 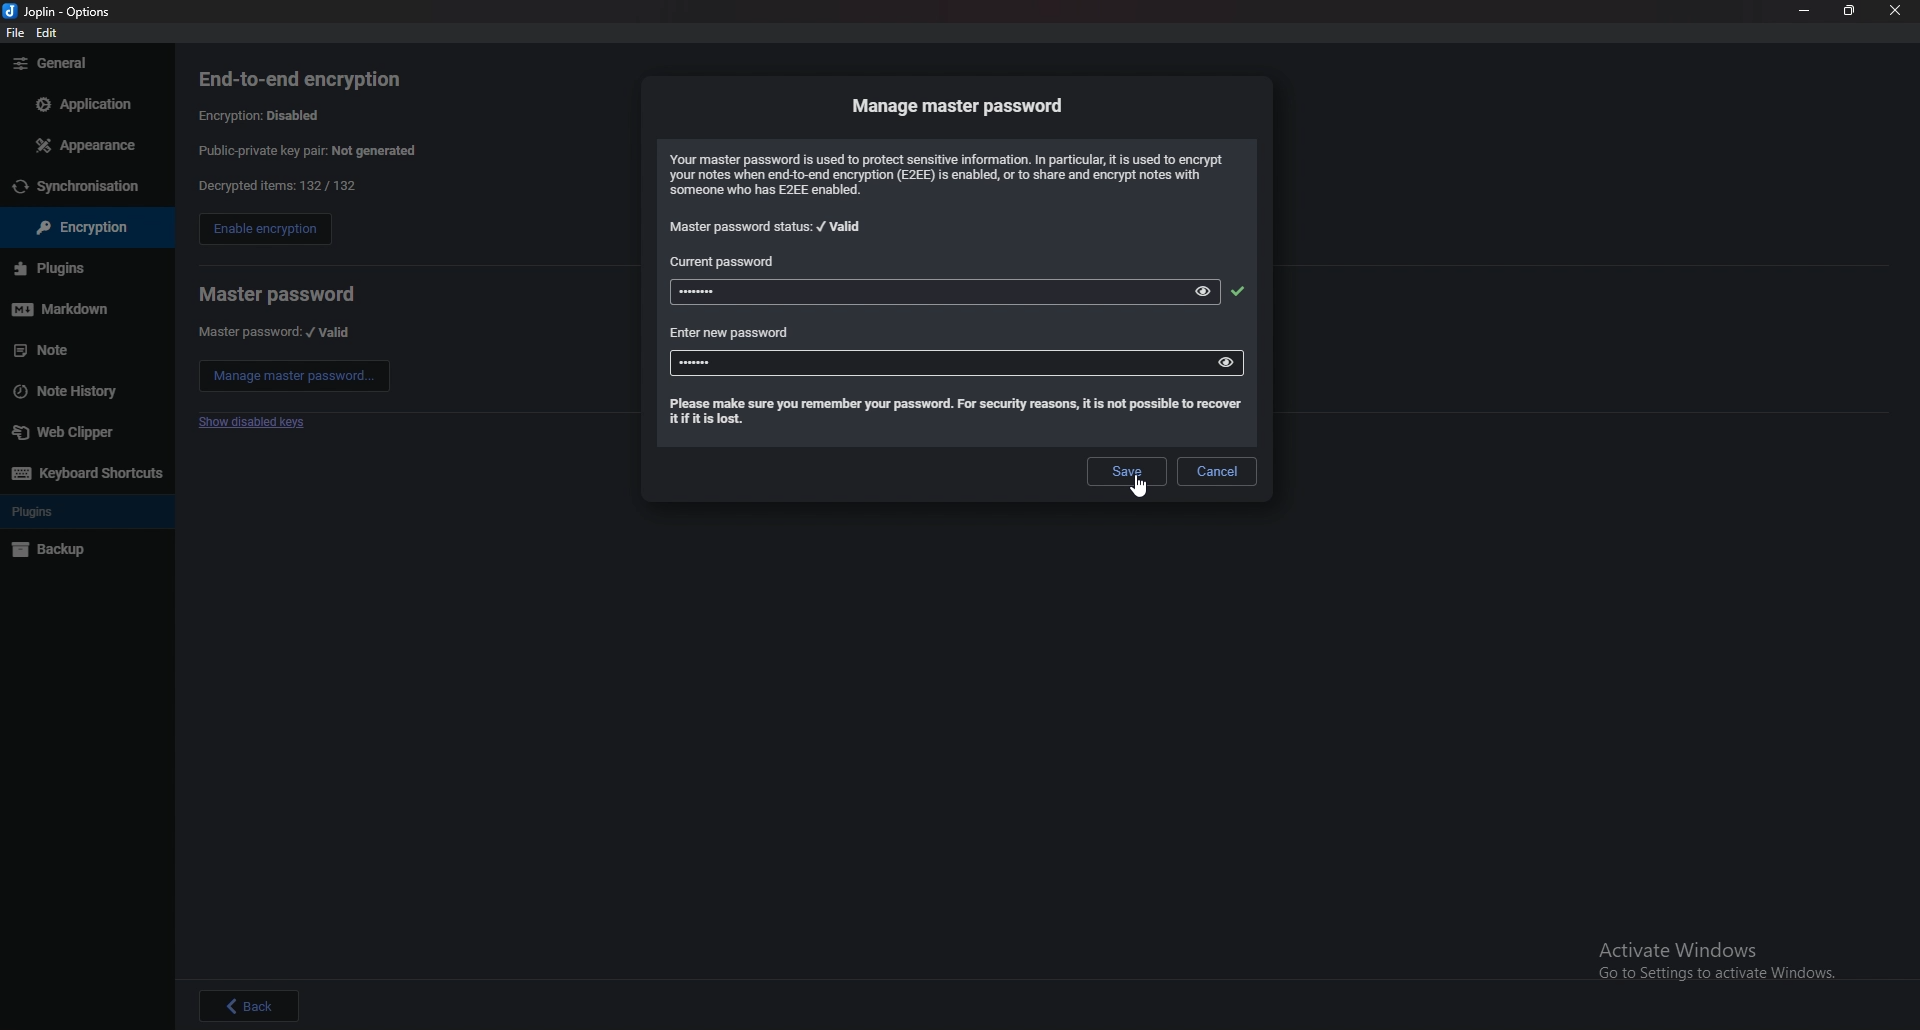 I want to click on enable encryption, so click(x=264, y=231).